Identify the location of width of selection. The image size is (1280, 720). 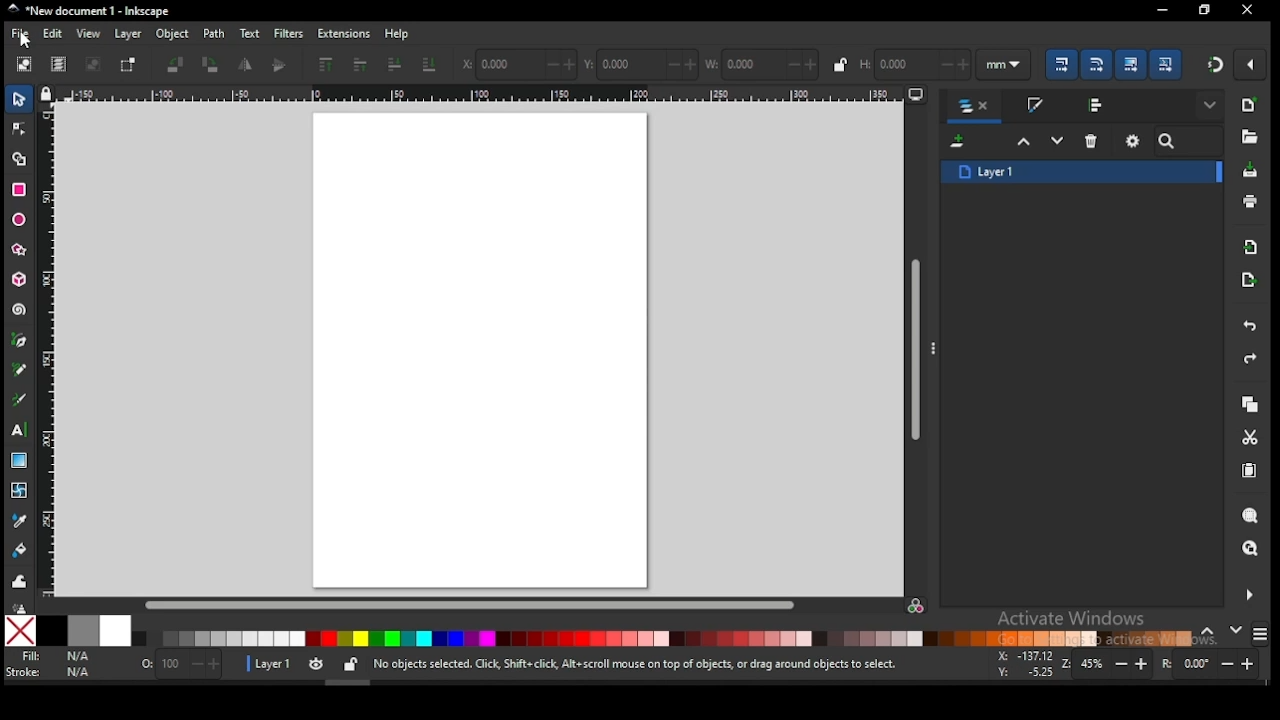
(763, 64).